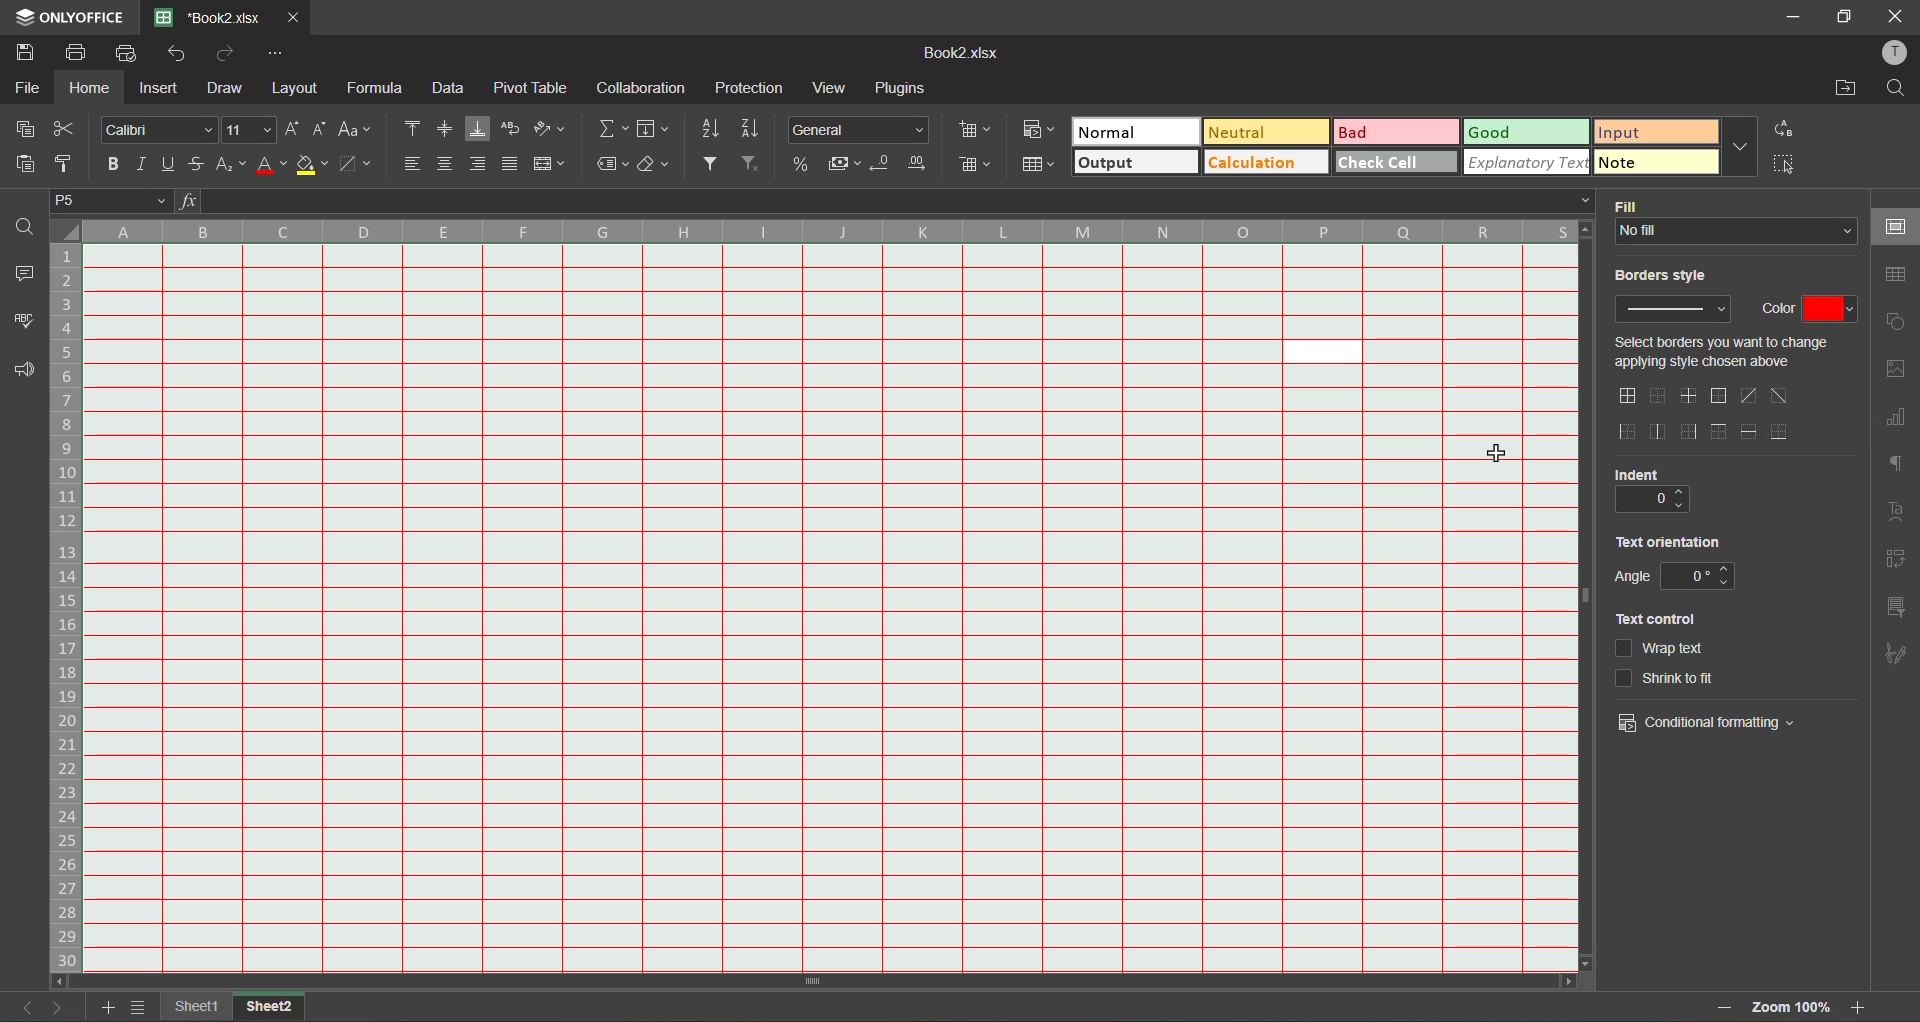 Image resolution: width=1920 pixels, height=1022 pixels. I want to click on summation, so click(619, 130).